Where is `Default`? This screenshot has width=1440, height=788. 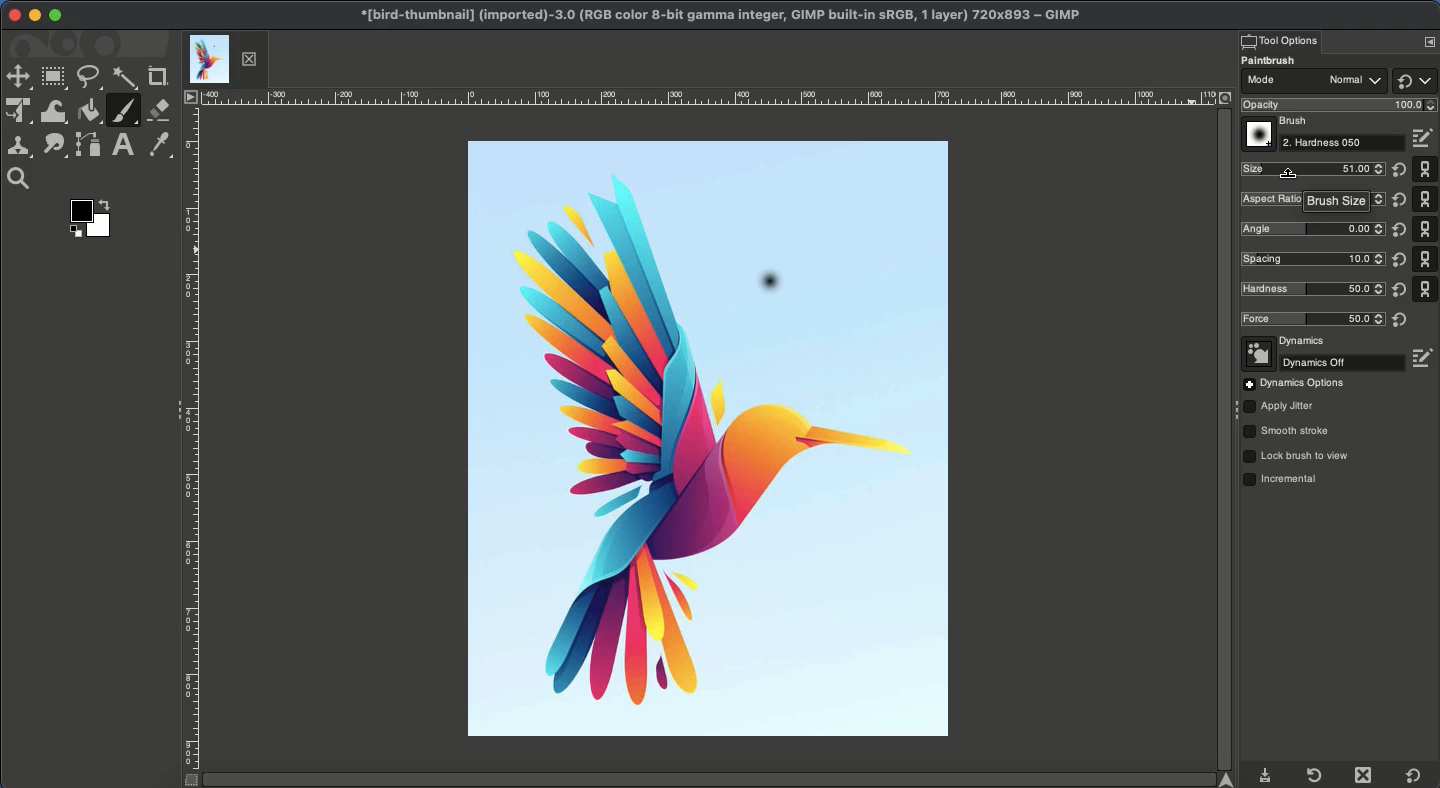 Default is located at coordinates (1414, 776).